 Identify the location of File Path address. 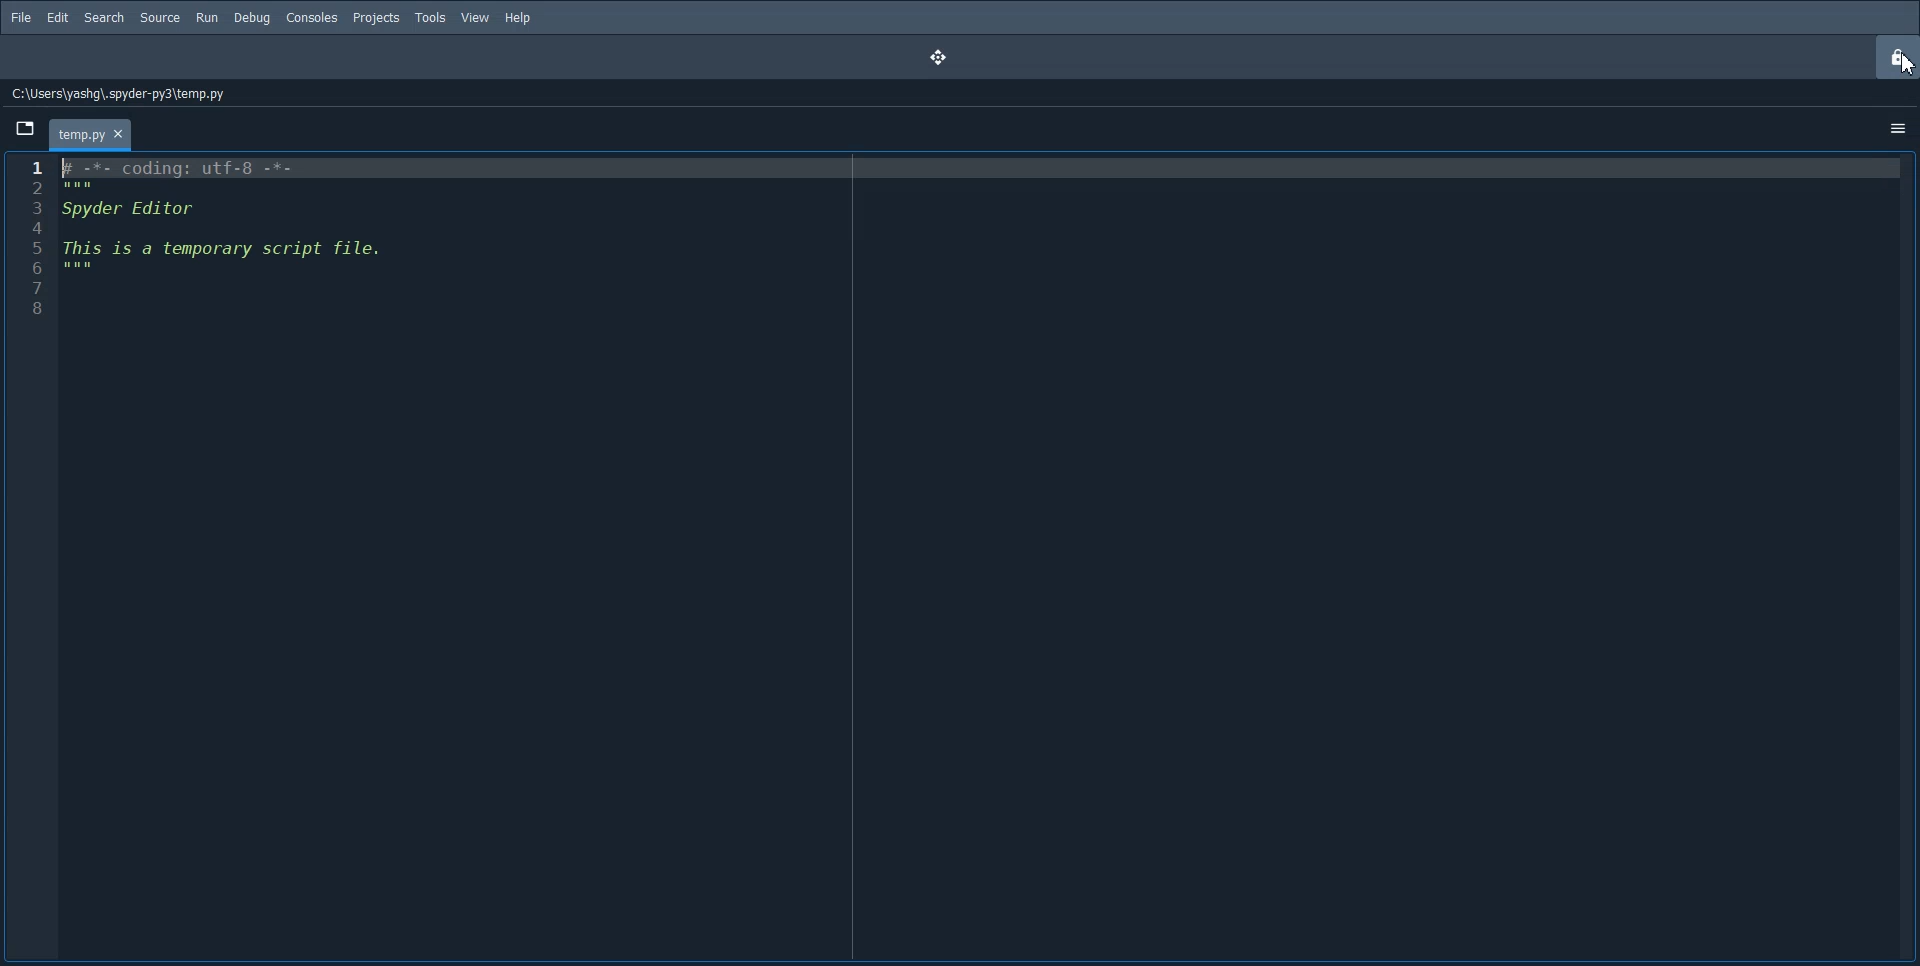
(119, 92).